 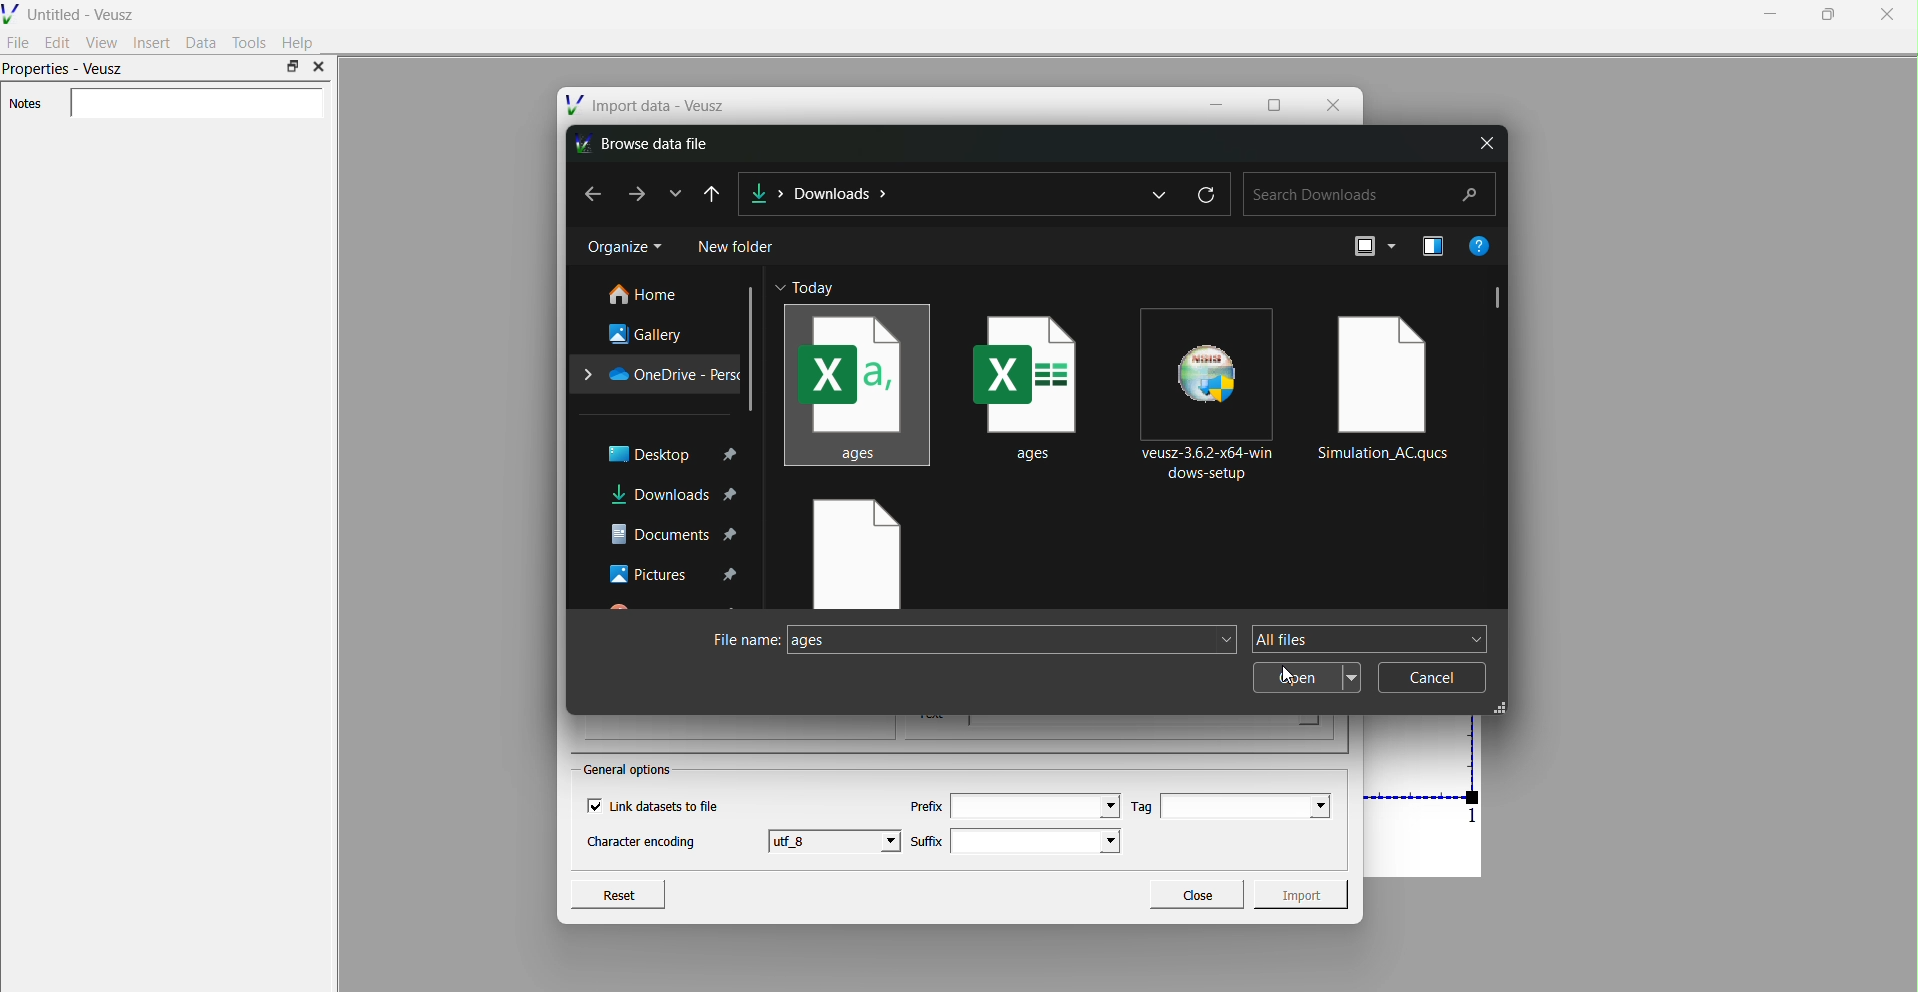 I want to click on ages, so click(x=1035, y=380).